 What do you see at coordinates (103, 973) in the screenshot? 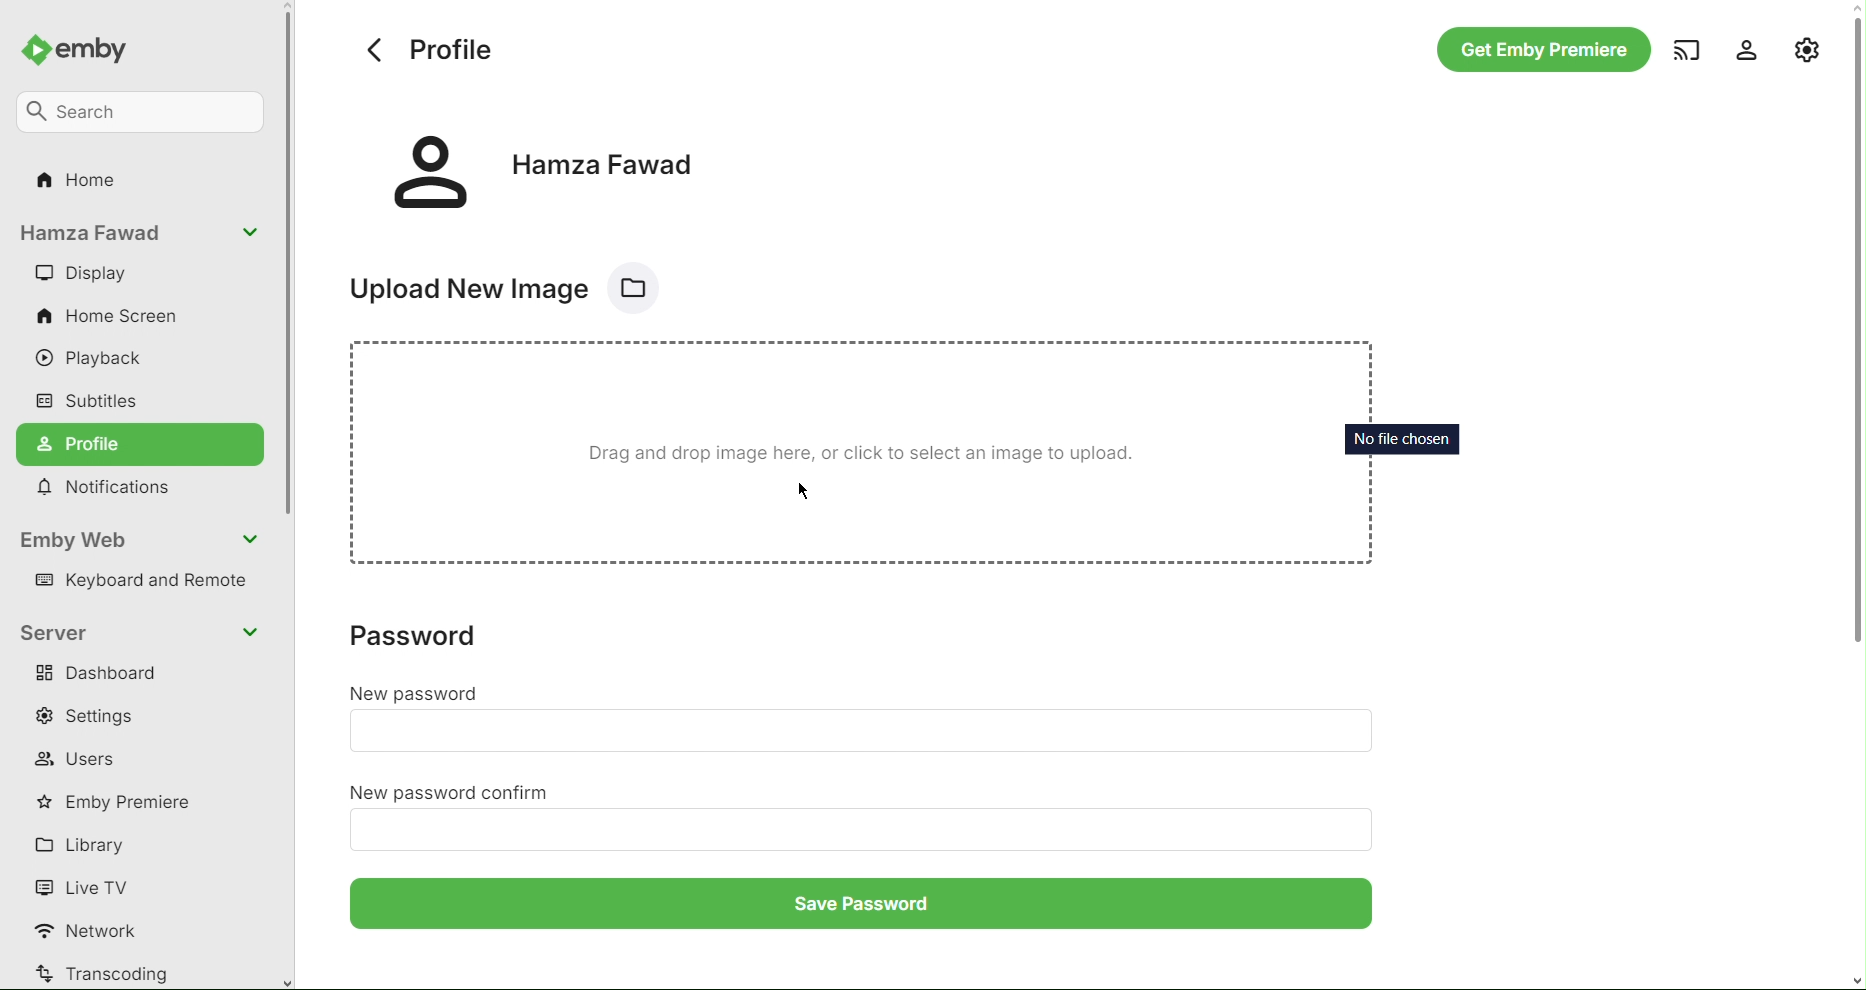
I see `Transcoding` at bounding box center [103, 973].